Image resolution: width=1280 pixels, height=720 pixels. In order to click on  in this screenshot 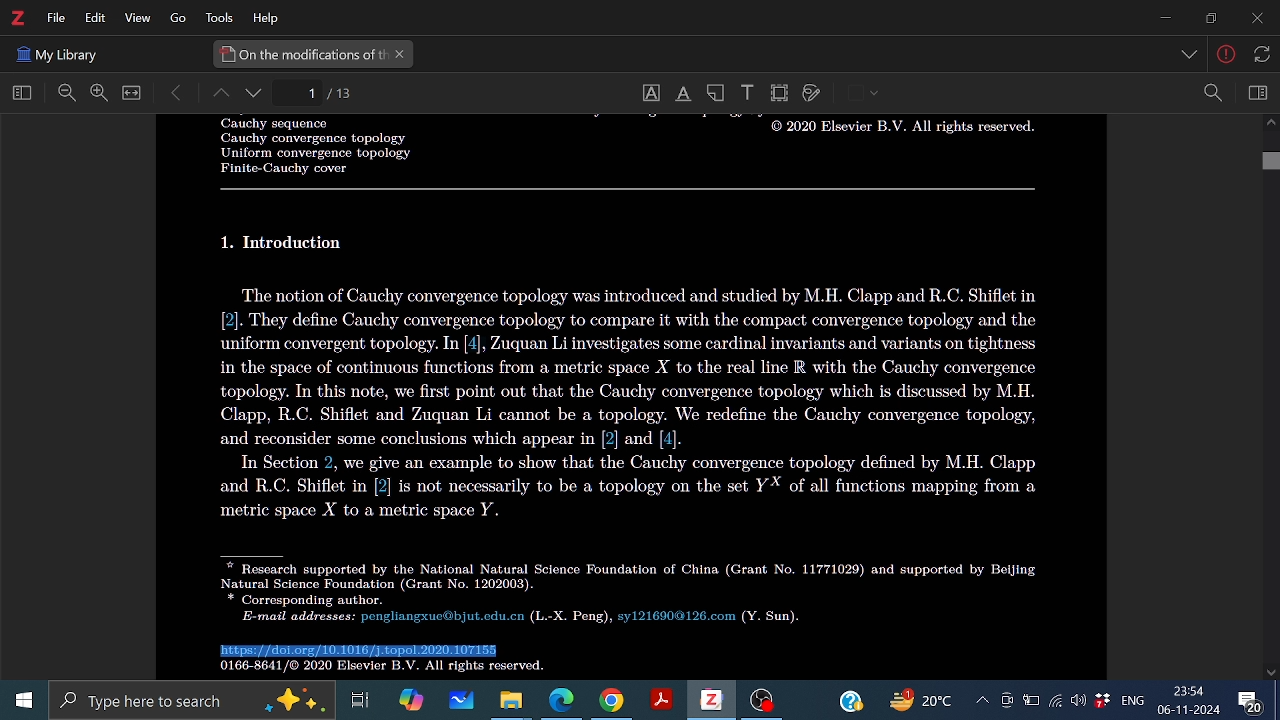, I will do `click(172, 19)`.